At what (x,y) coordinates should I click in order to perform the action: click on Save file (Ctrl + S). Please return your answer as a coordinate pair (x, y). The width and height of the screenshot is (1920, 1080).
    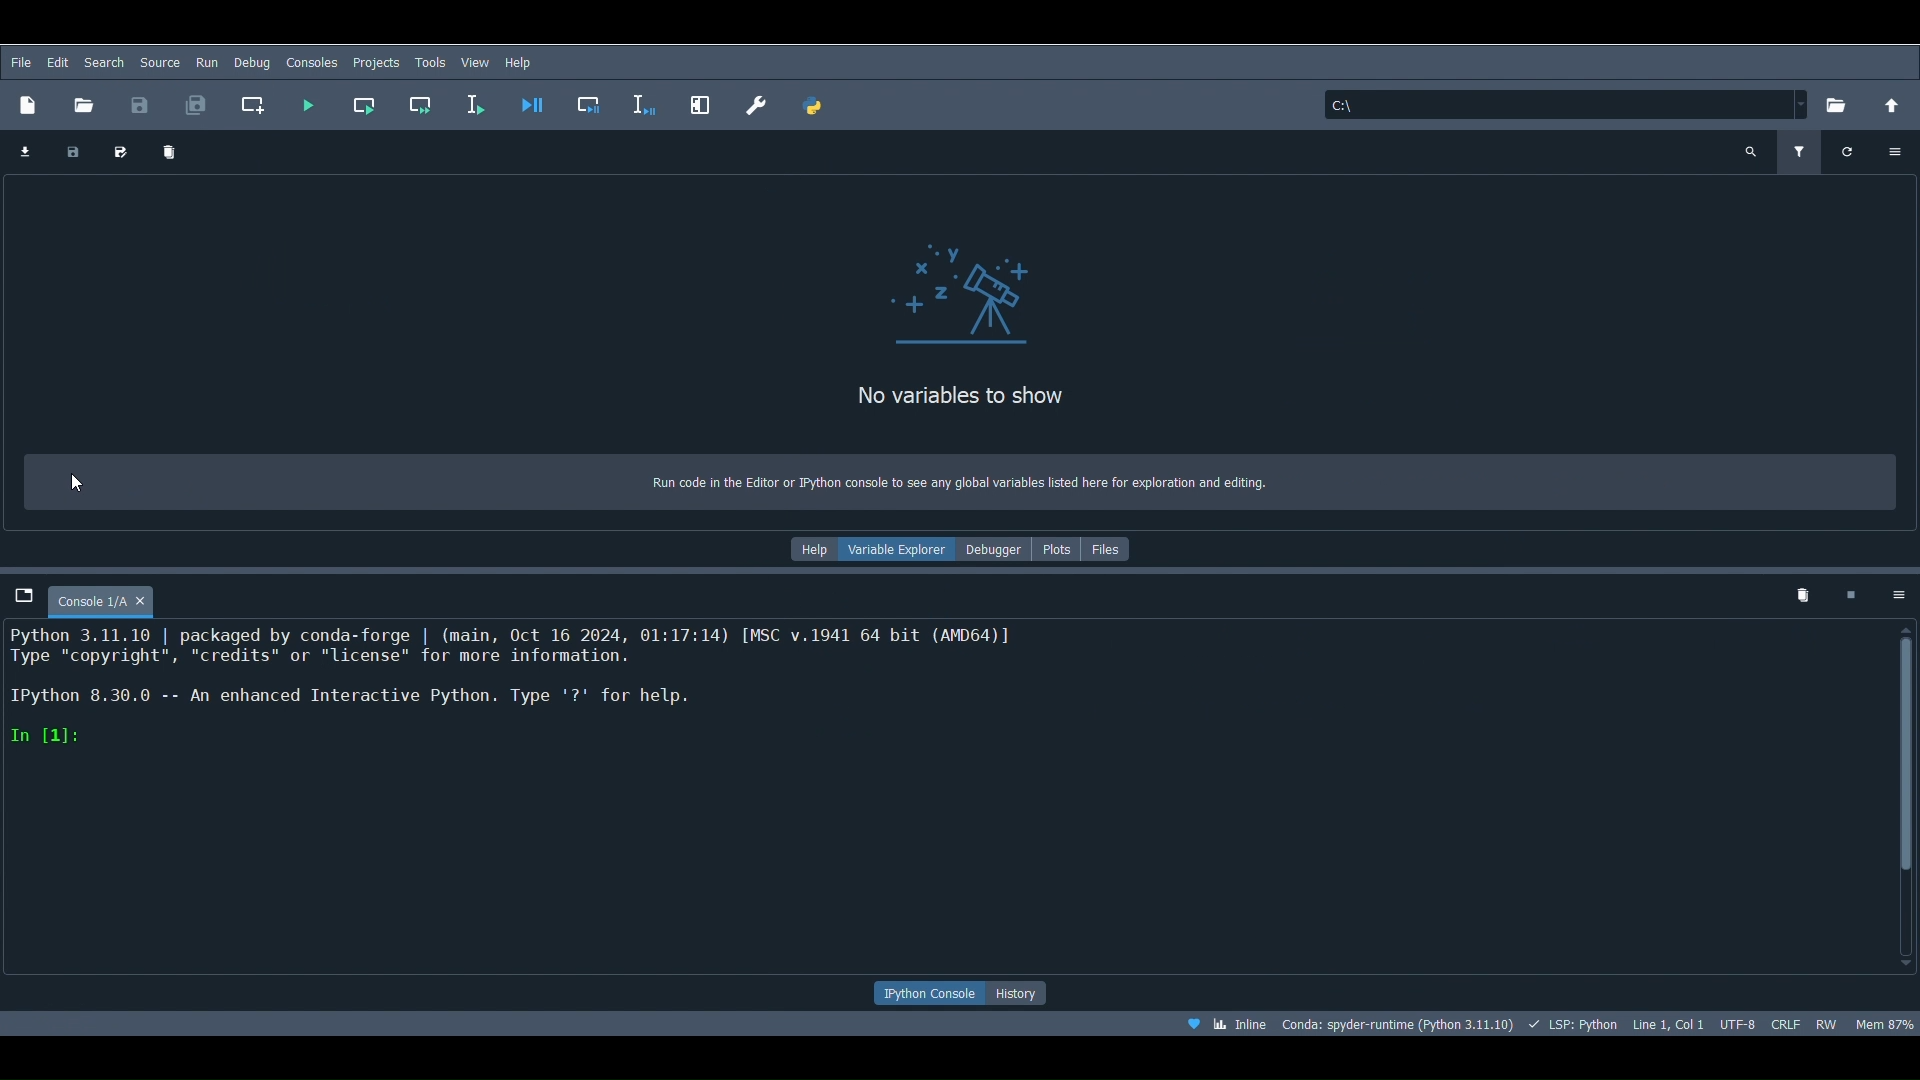
    Looking at the image, I should click on (142, 103).